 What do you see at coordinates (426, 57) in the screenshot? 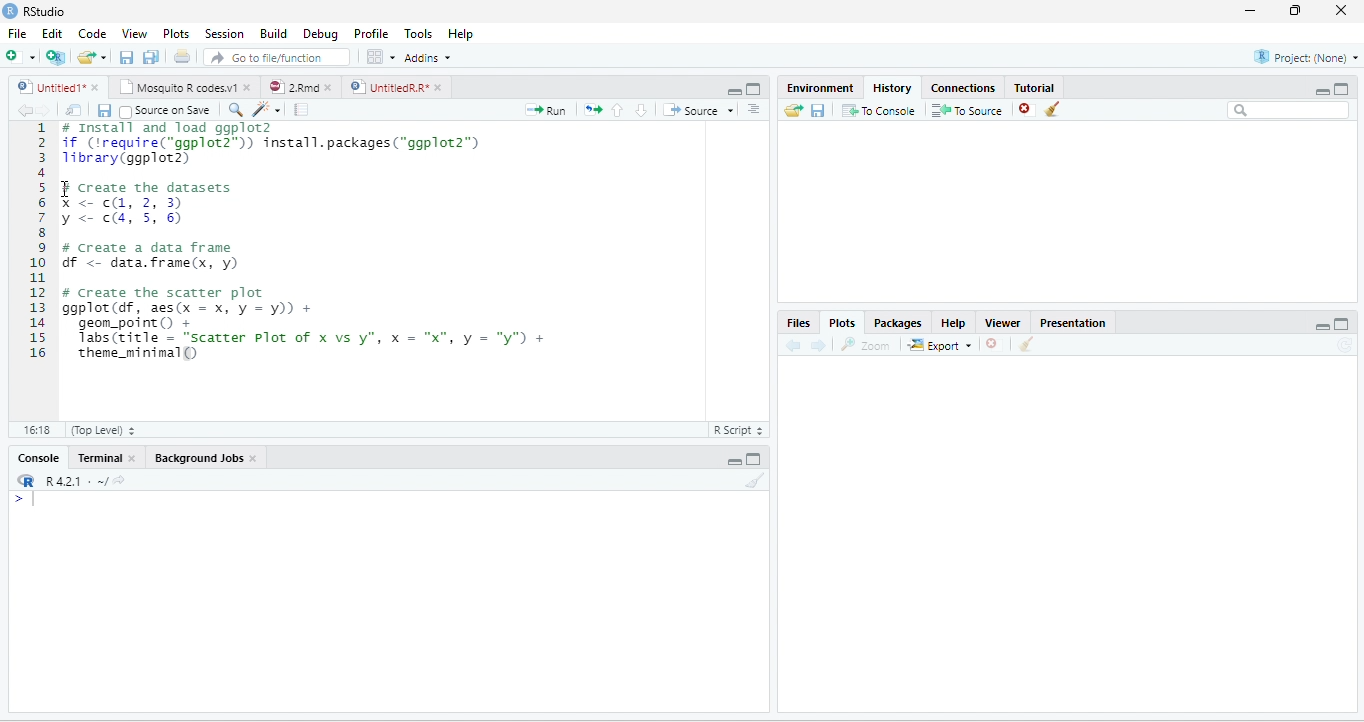
I see `Addins` at bounding box center [426, 57].